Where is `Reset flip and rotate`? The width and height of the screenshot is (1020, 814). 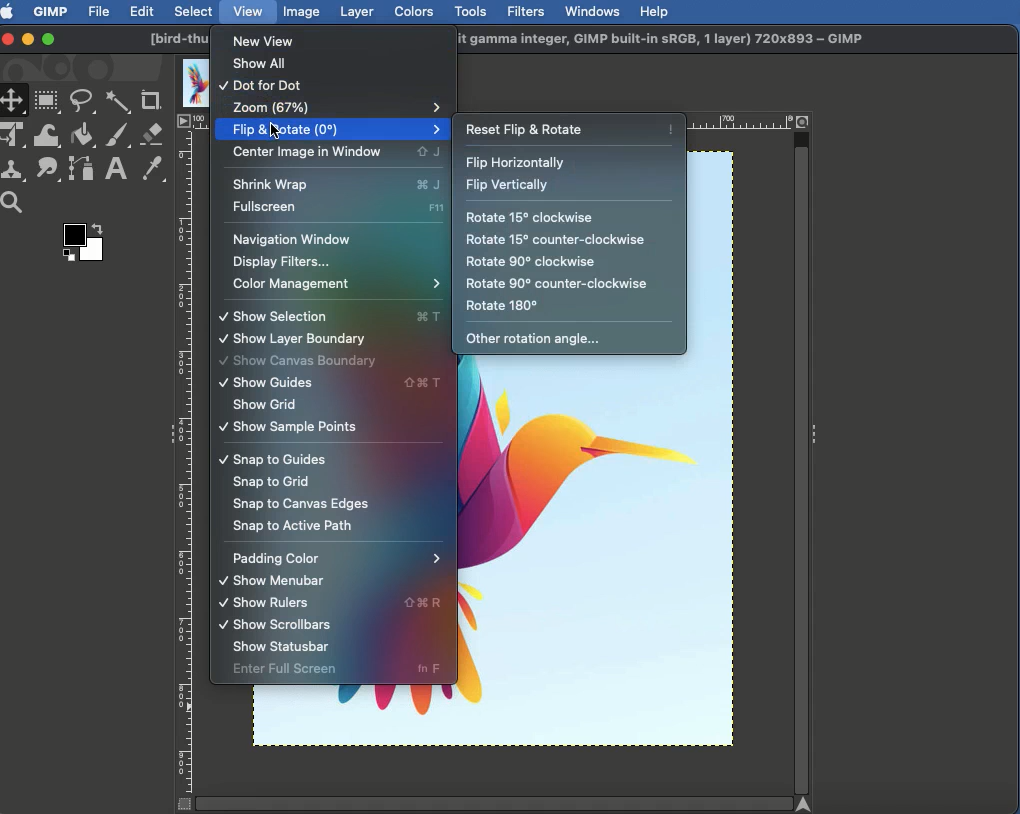
Reset flip and rotate is located at coordinates (570, 126).